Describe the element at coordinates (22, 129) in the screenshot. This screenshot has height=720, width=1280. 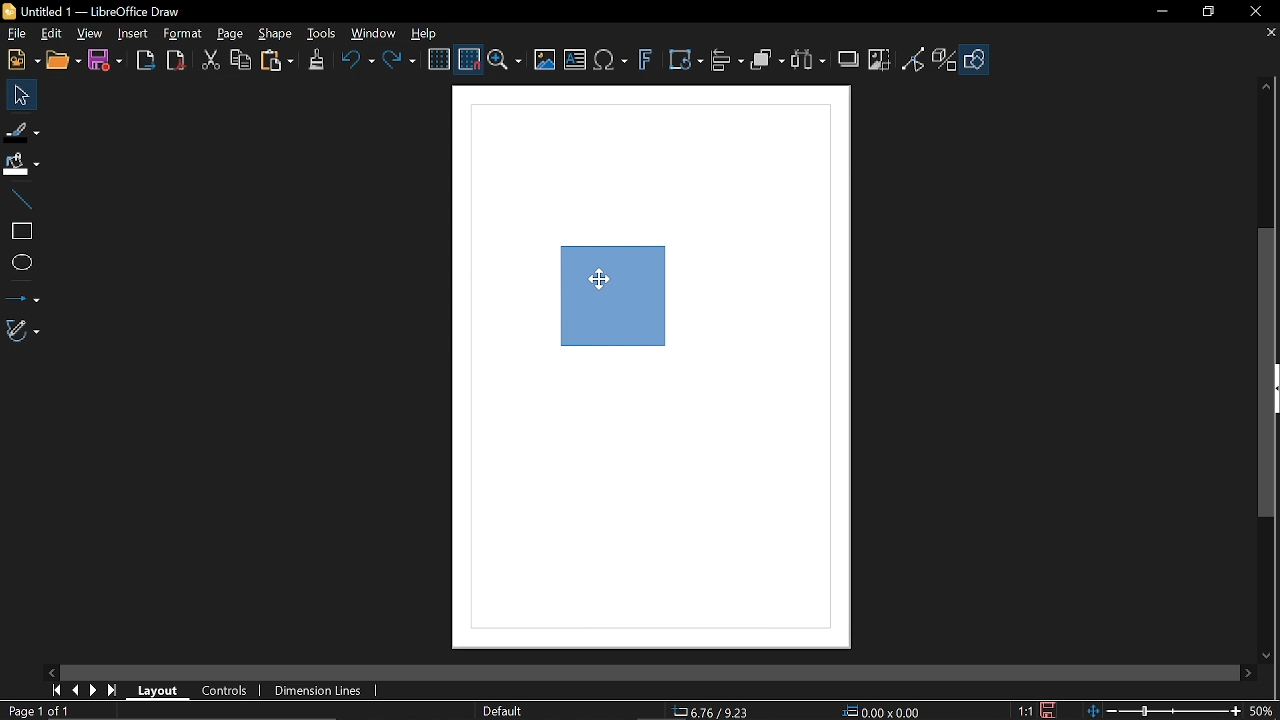
I see `Fill line` at that location.